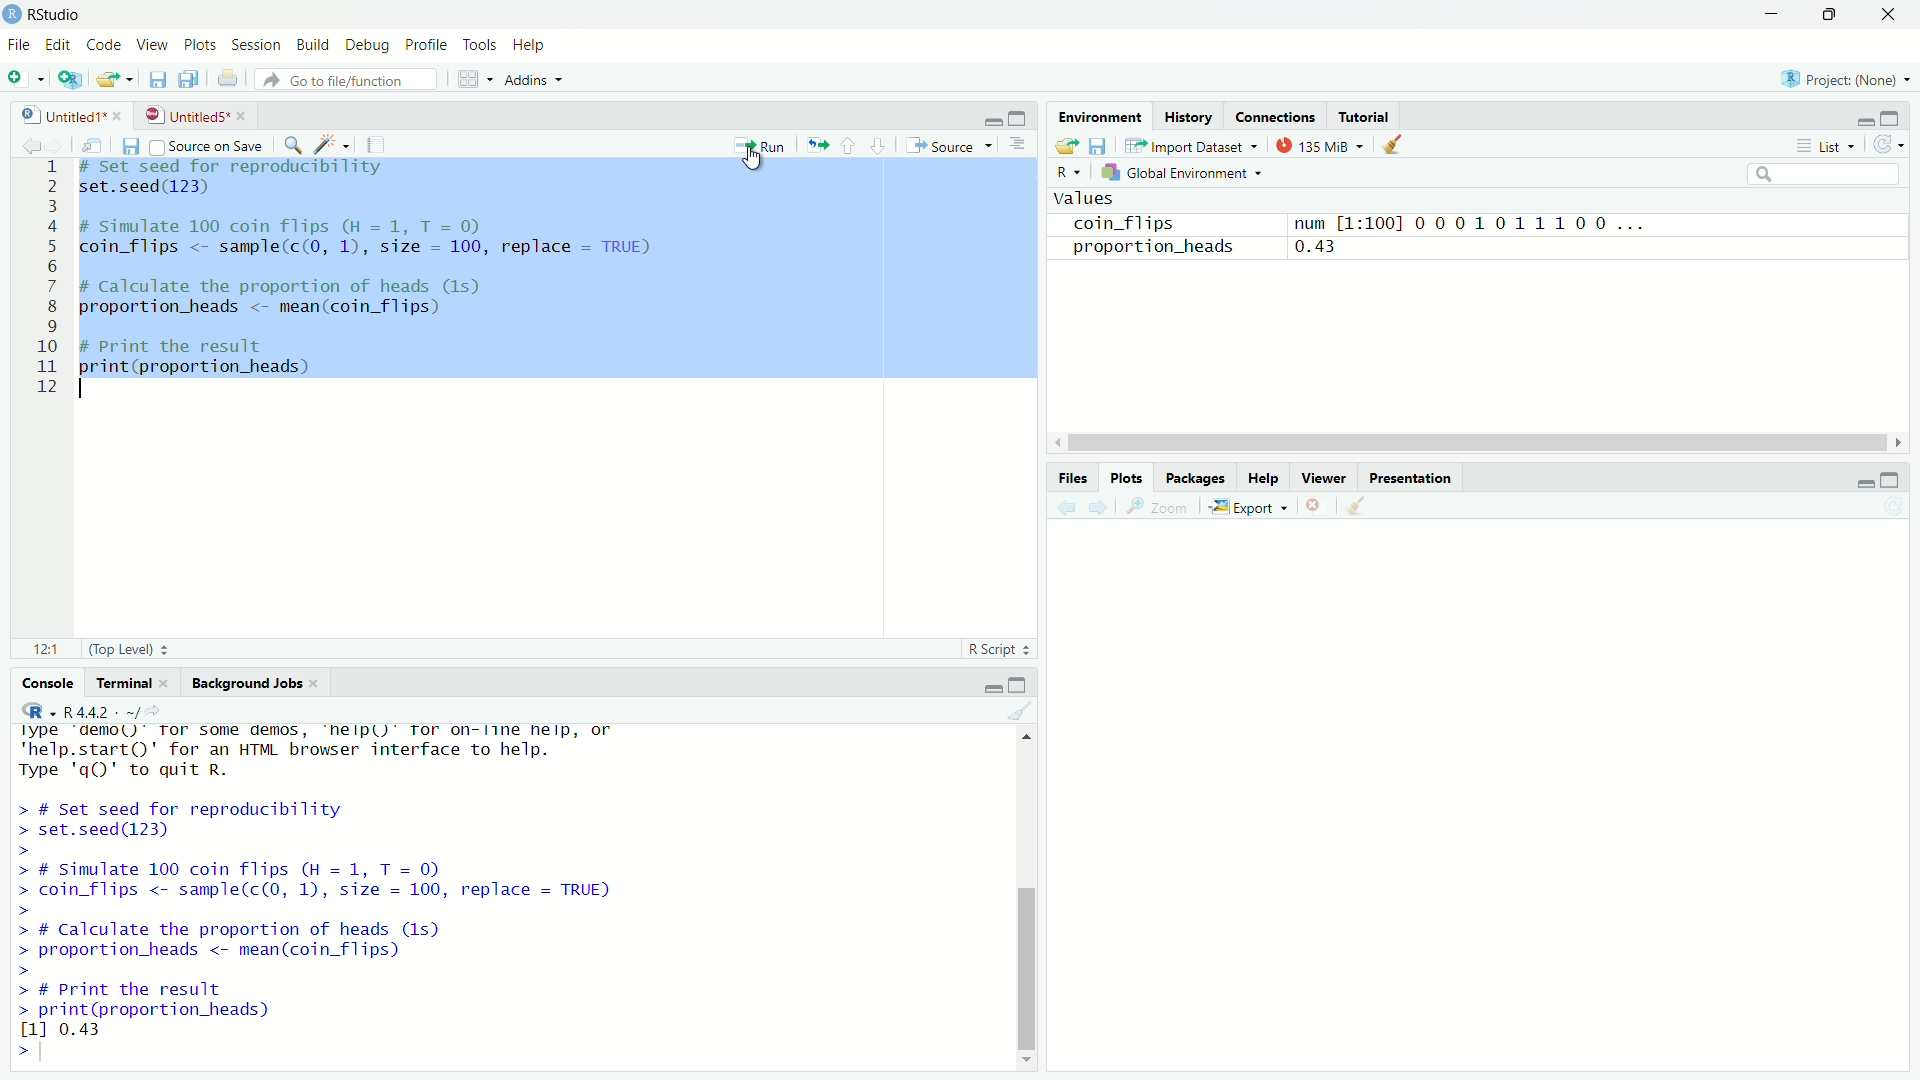 The width and height of the screenshot is (1920, 1080). I want to click on refresh, so click(1897, 145).